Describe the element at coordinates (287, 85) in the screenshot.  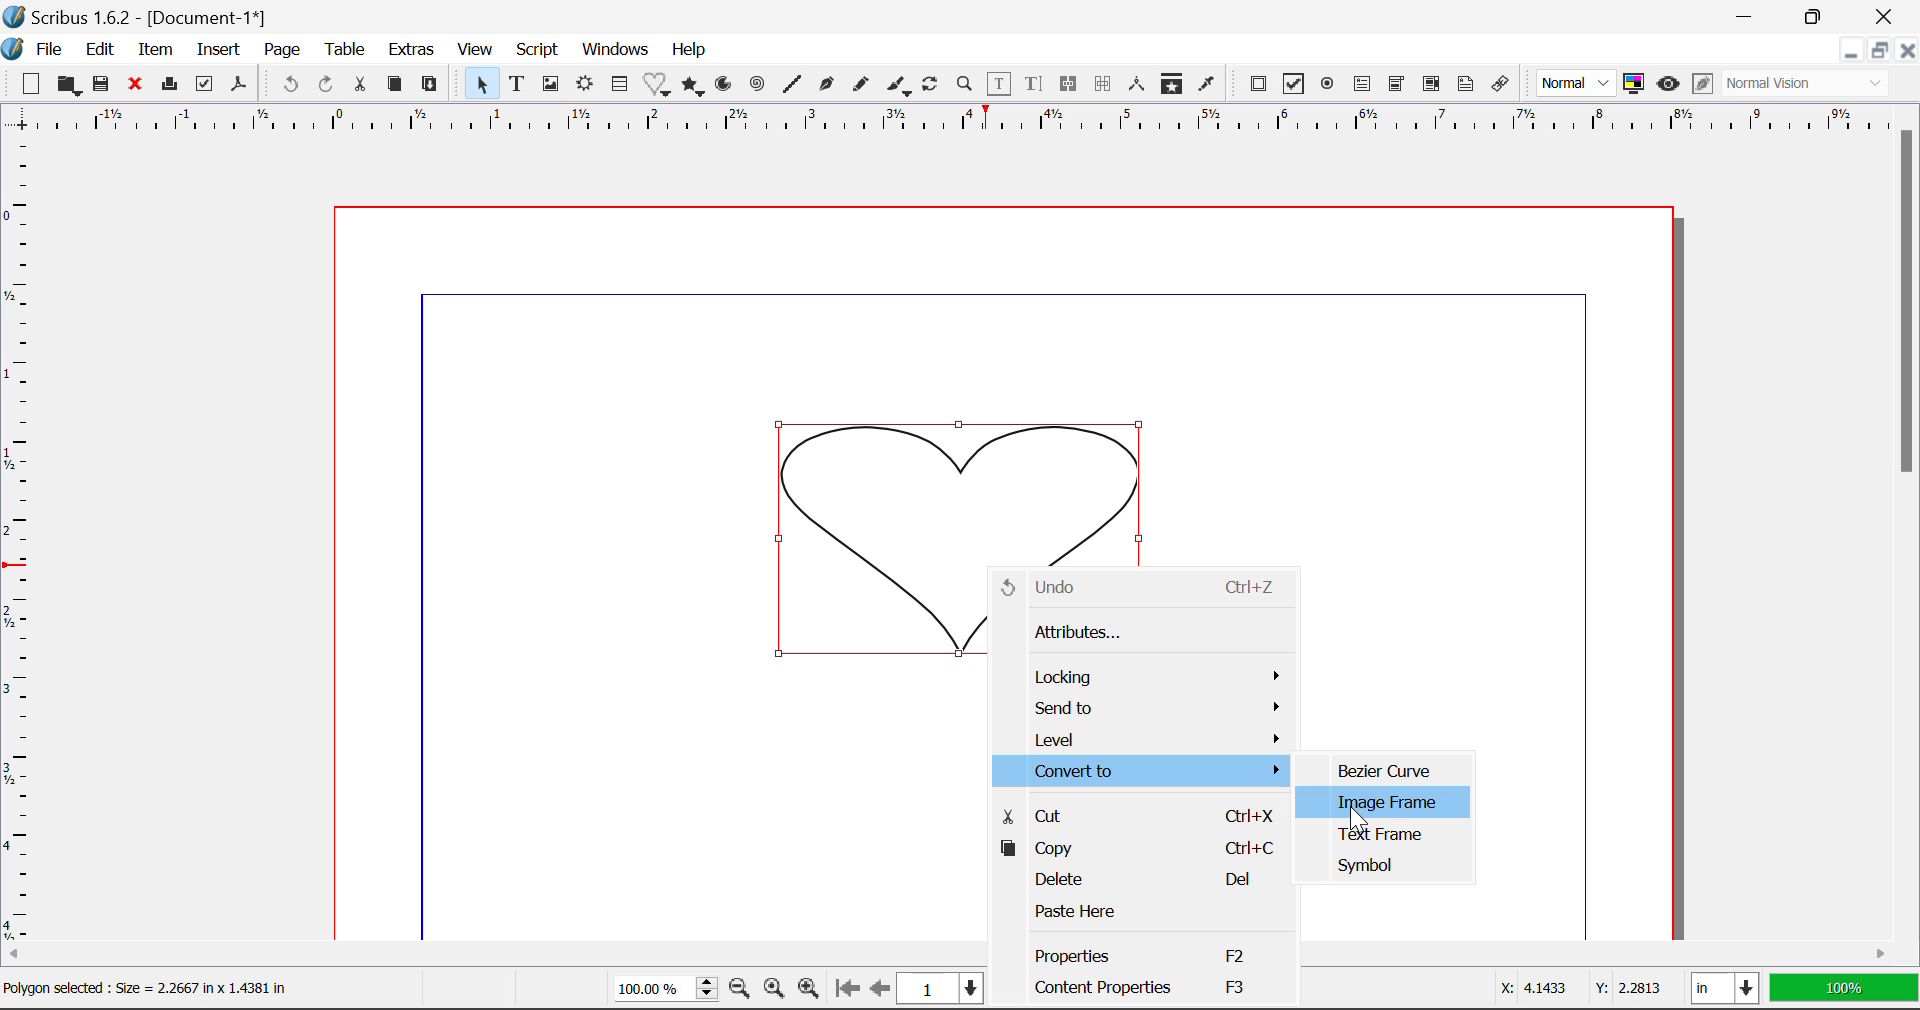
I see `Undo` at that location.